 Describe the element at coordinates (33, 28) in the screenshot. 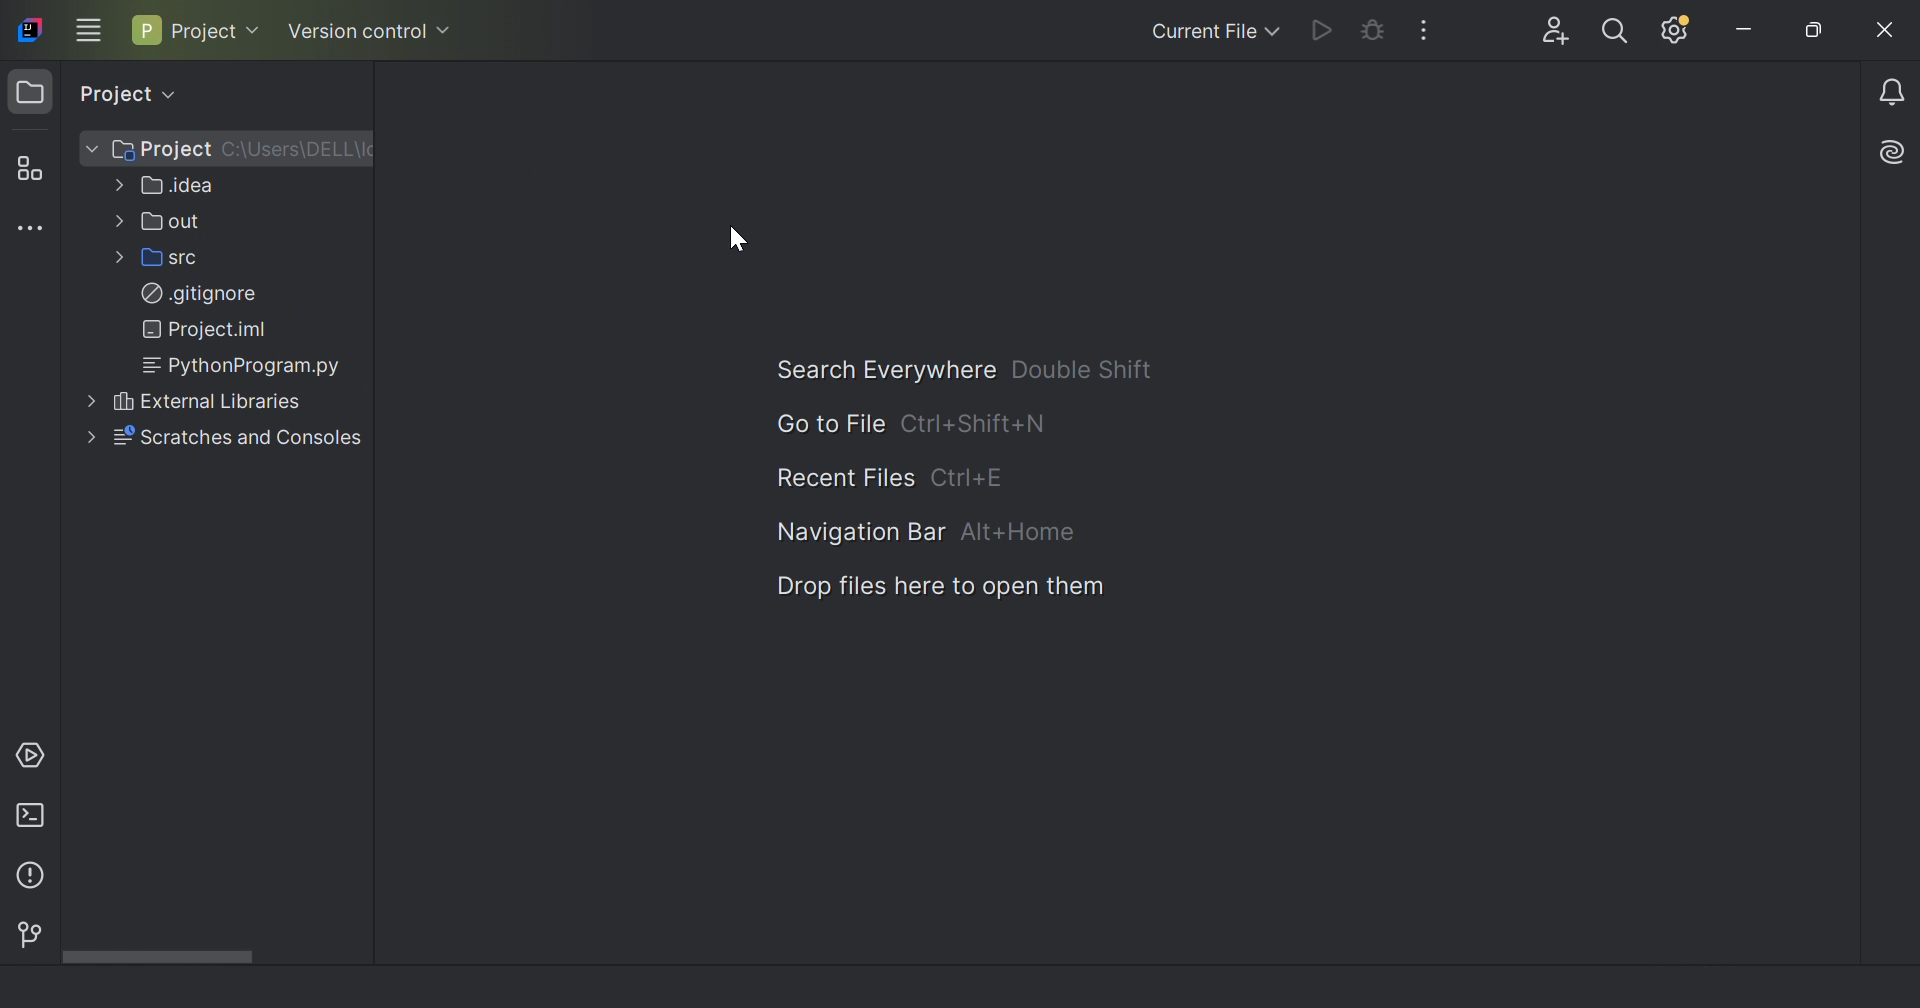

I see `IntelliJ IDEA icon` at that location.